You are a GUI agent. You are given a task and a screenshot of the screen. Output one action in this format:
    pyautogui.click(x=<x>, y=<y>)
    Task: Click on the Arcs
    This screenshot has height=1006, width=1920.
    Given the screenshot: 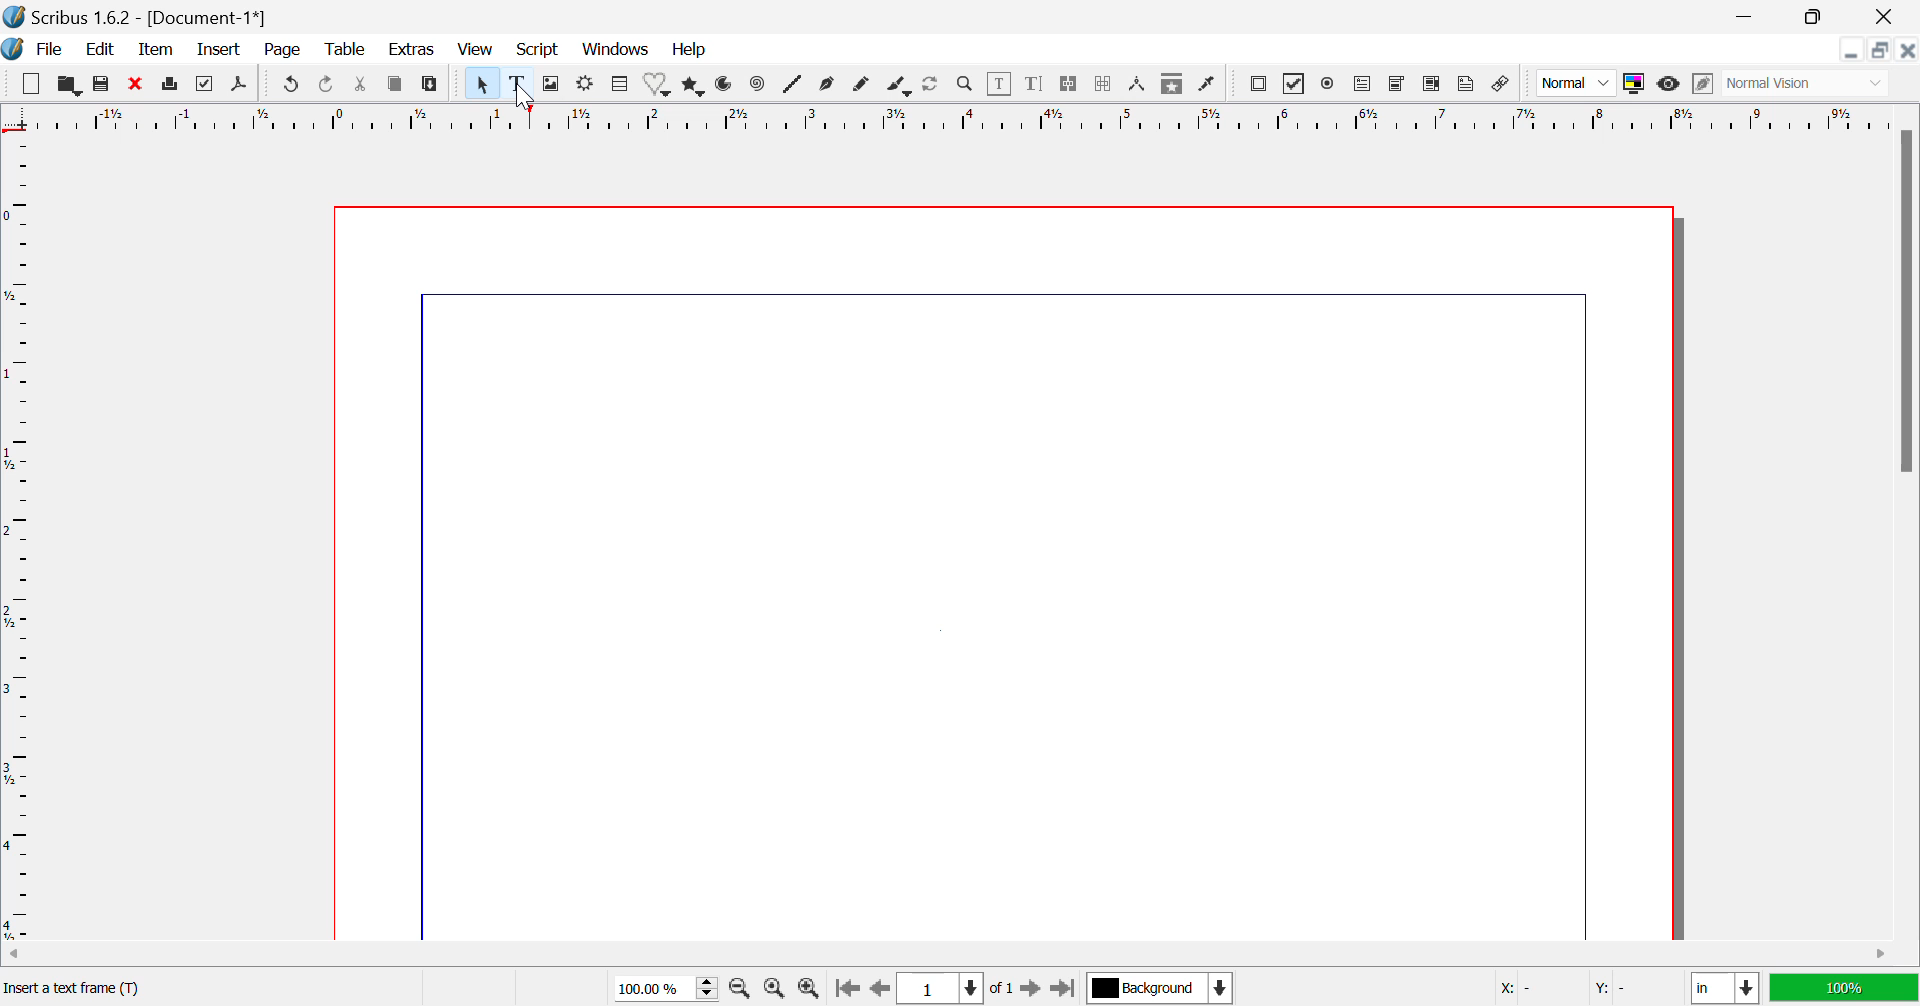 What is the action you would take?
    pyautogui.click(x=727, y=87)
    